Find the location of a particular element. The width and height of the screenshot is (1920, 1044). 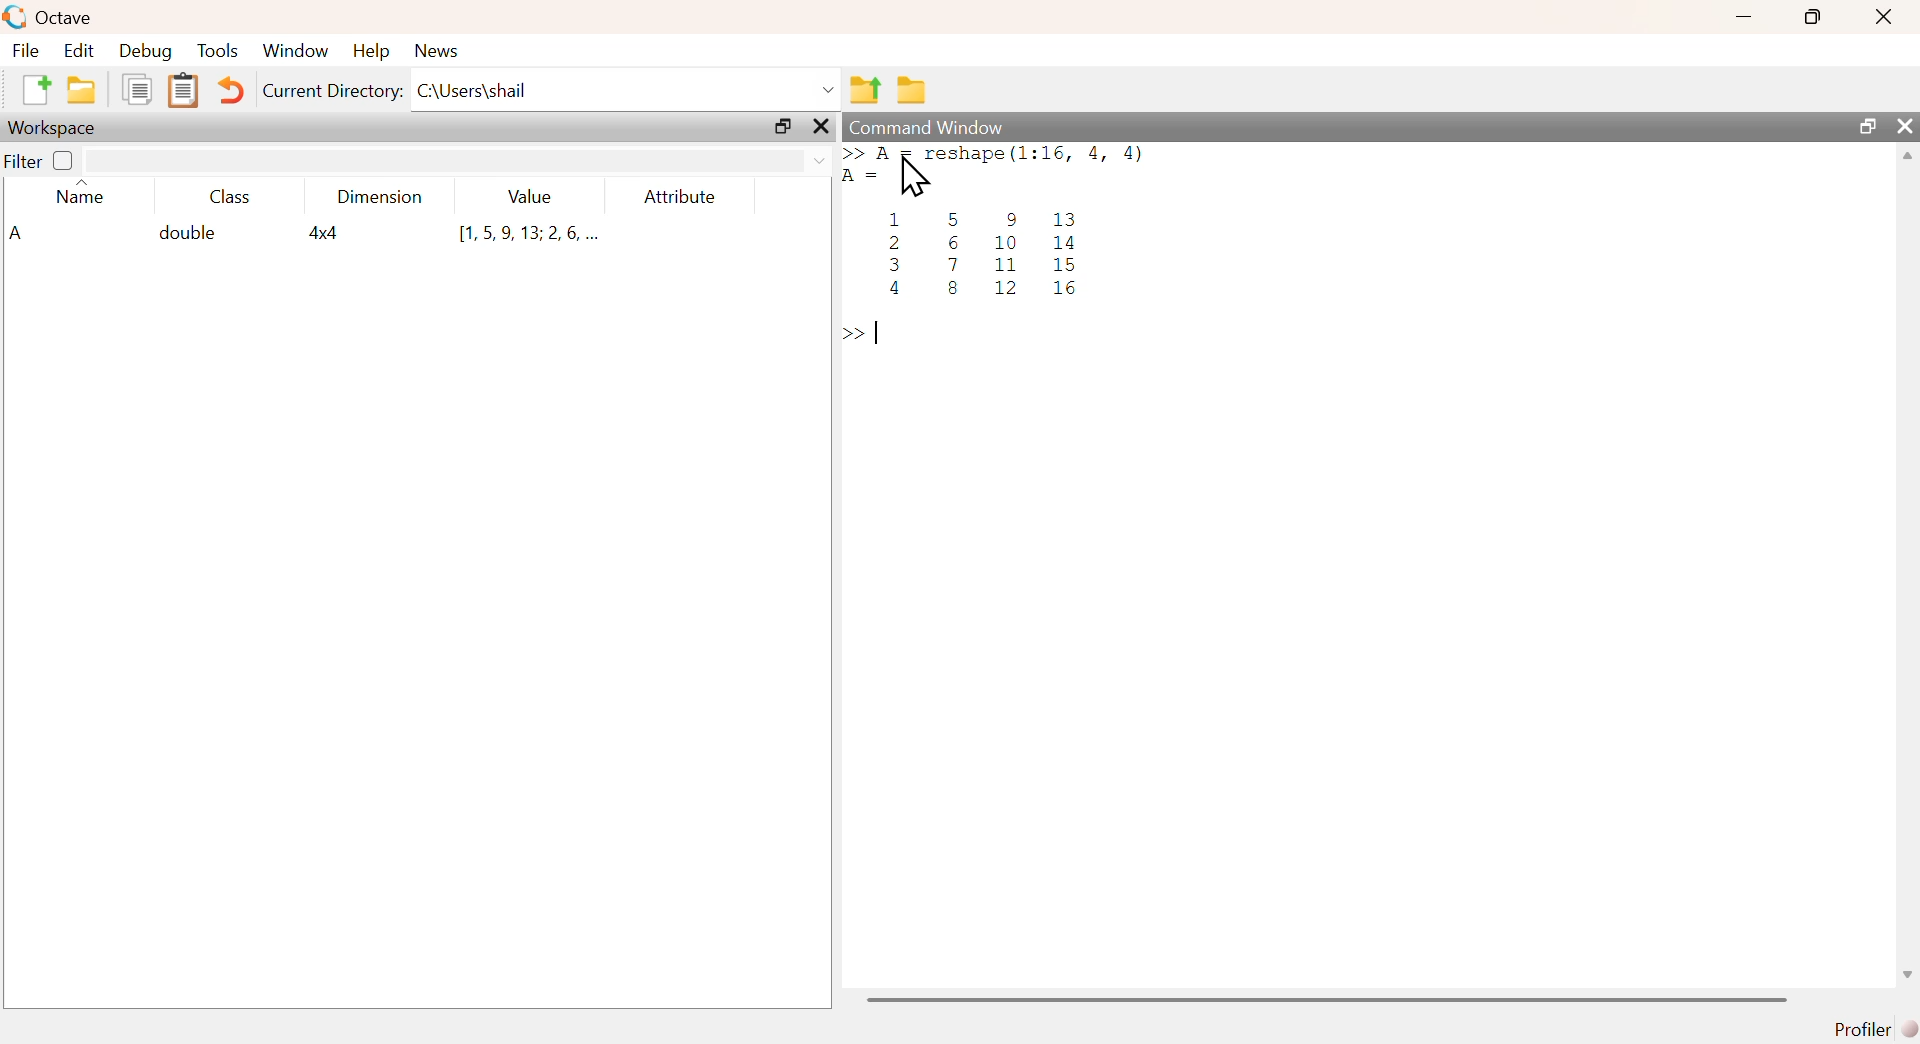

open an existing file in editor is located at coordinates (83, 90).